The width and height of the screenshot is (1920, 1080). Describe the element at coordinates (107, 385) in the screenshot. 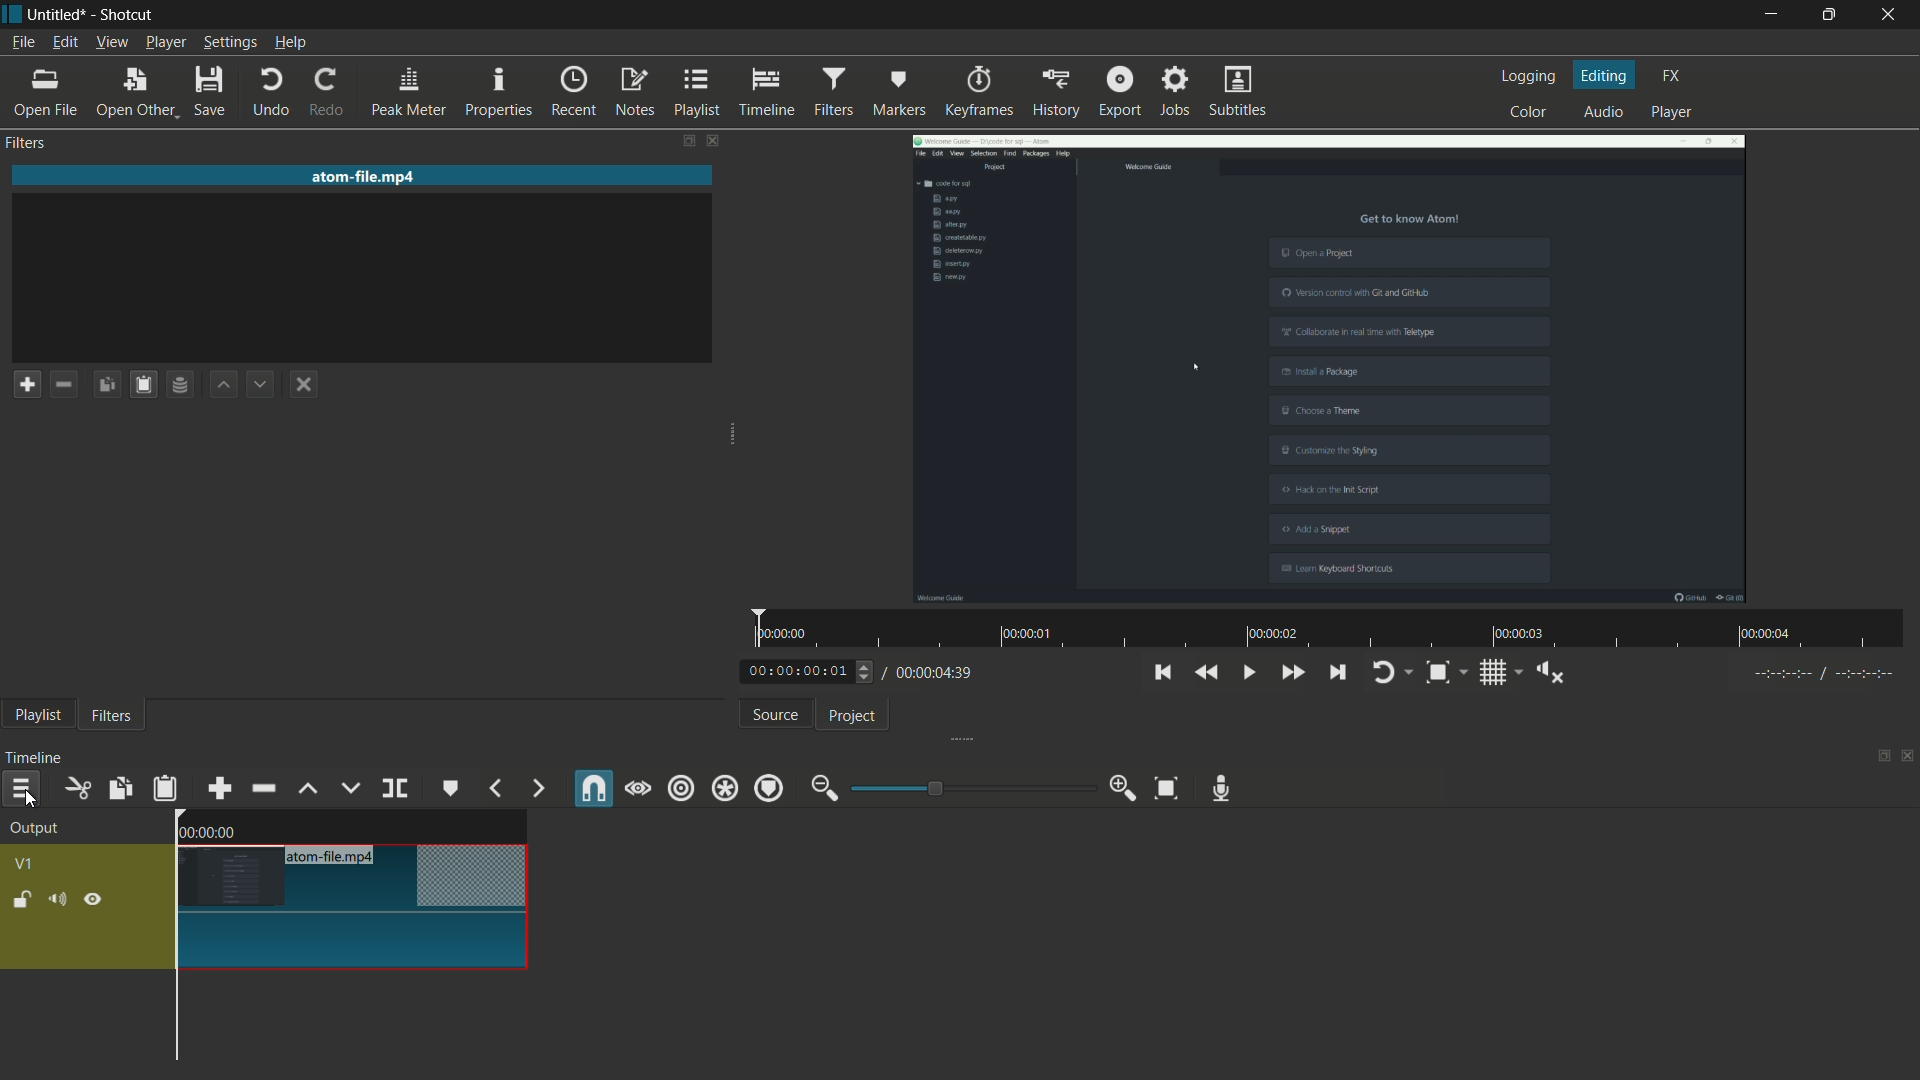

I see `copy checked filters` at that location.